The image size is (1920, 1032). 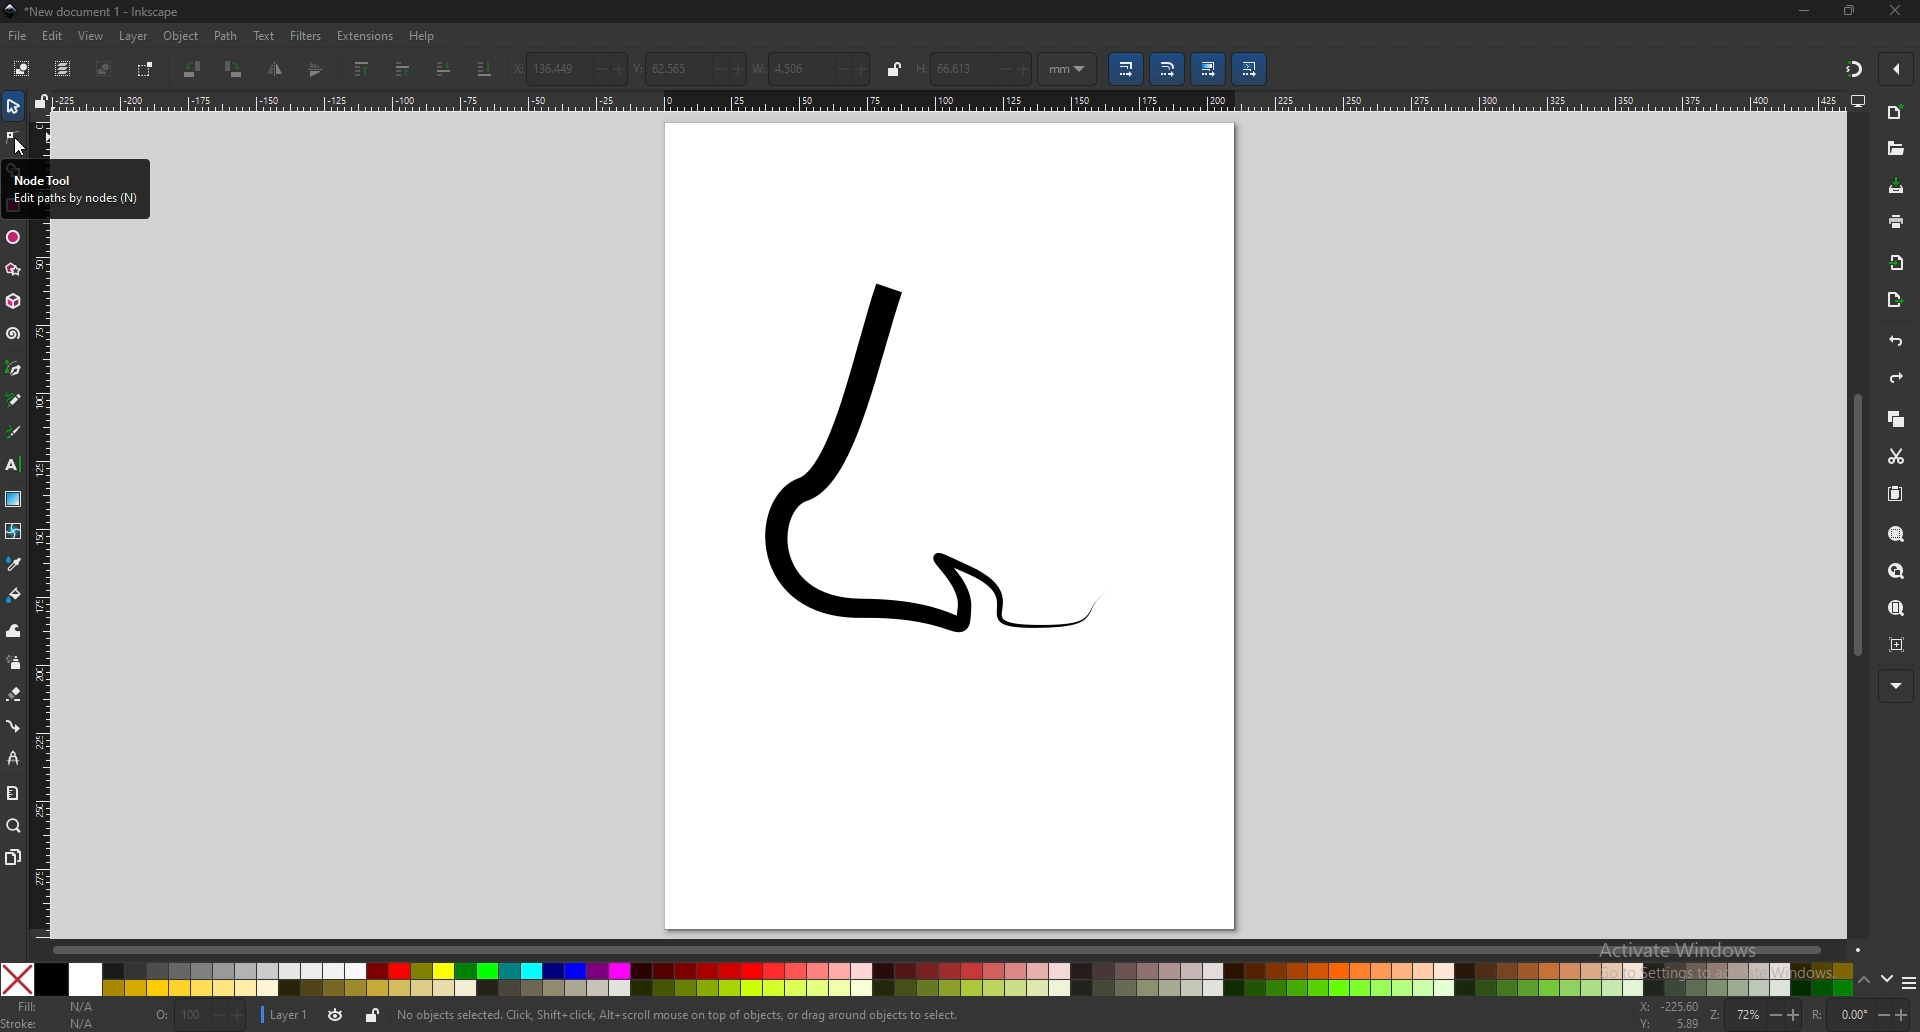 I want to click on raise selection one step, so click(x=405, y=70).